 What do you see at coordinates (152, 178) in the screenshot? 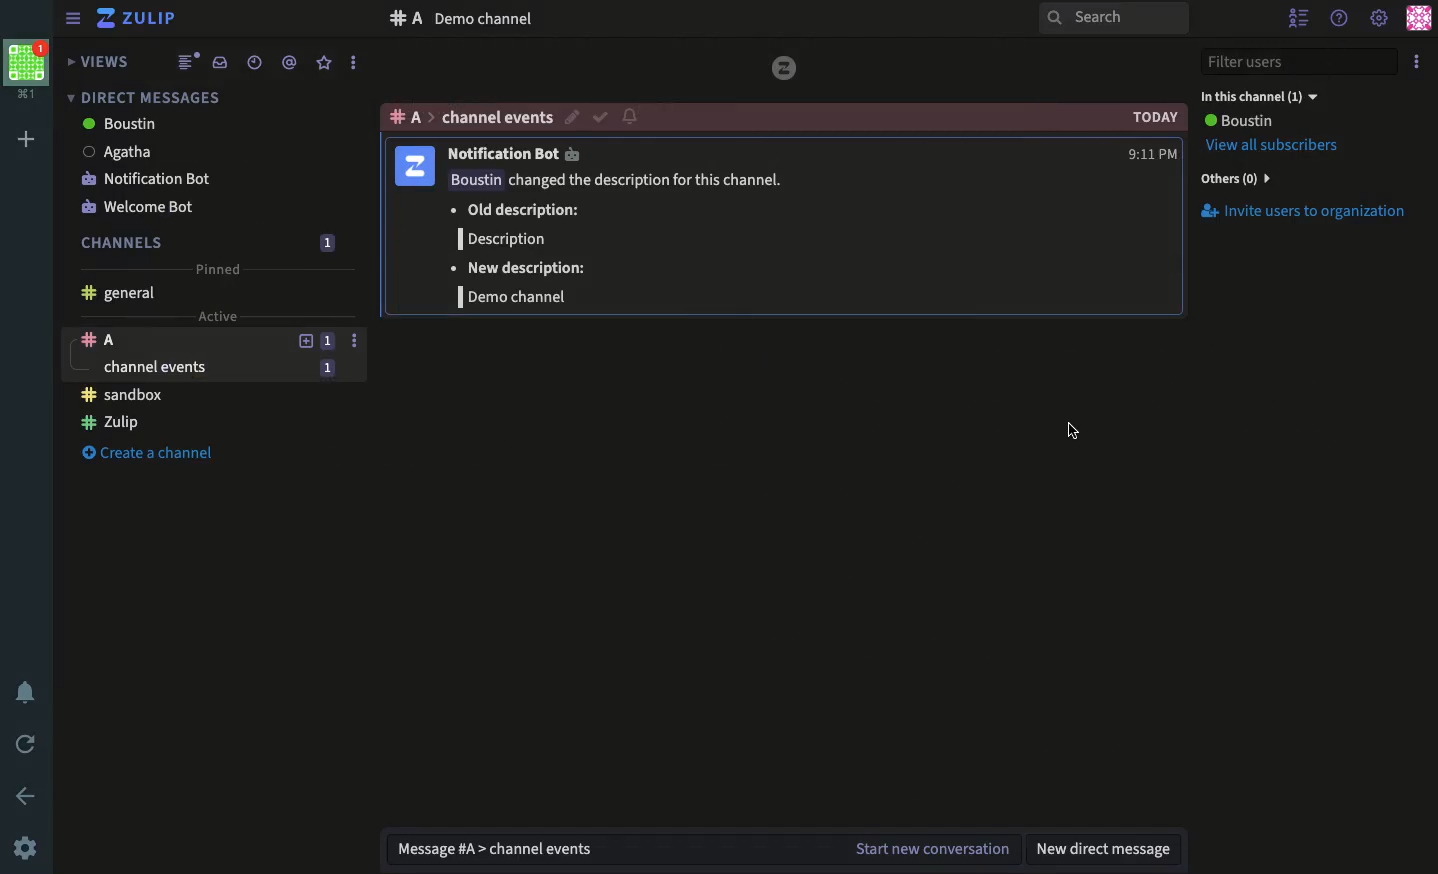
I see `Notification bot` at bounding box center [152, 178].